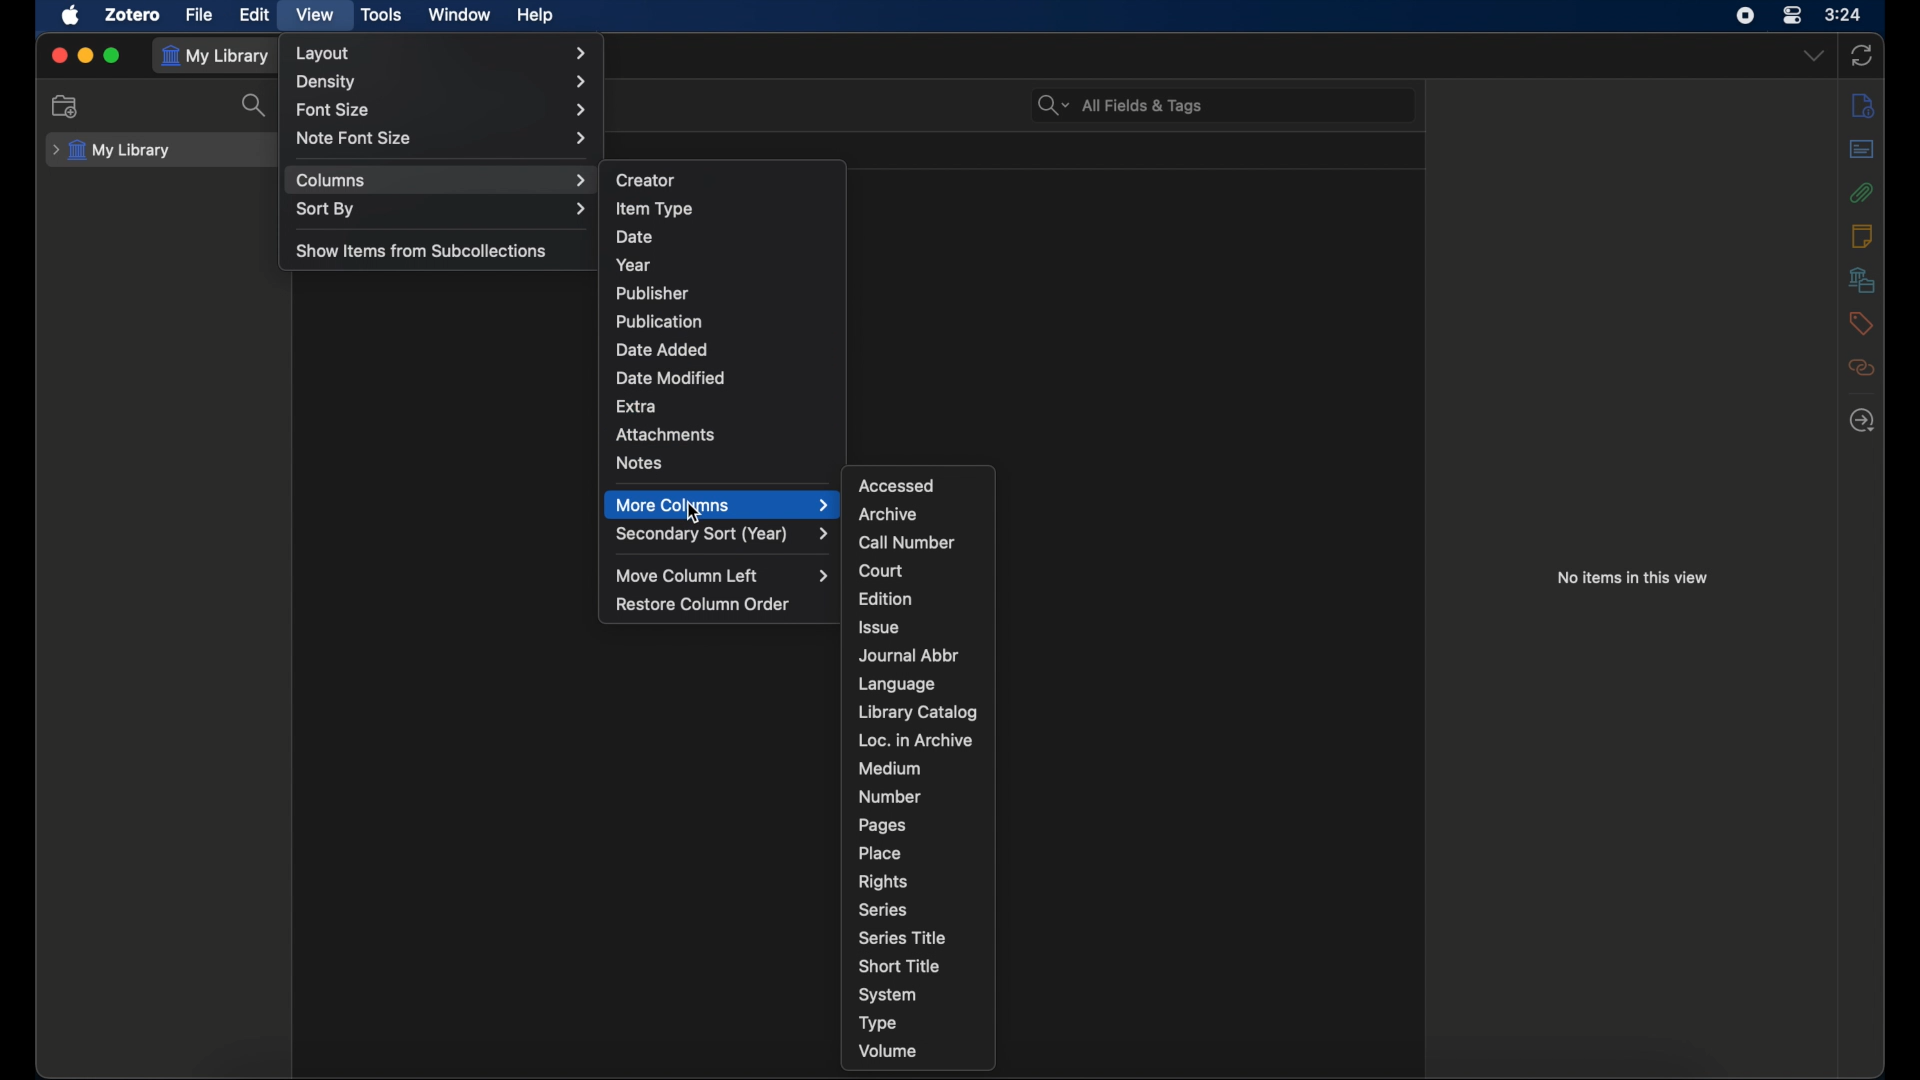  I want to click on call number, so click(908, 543).